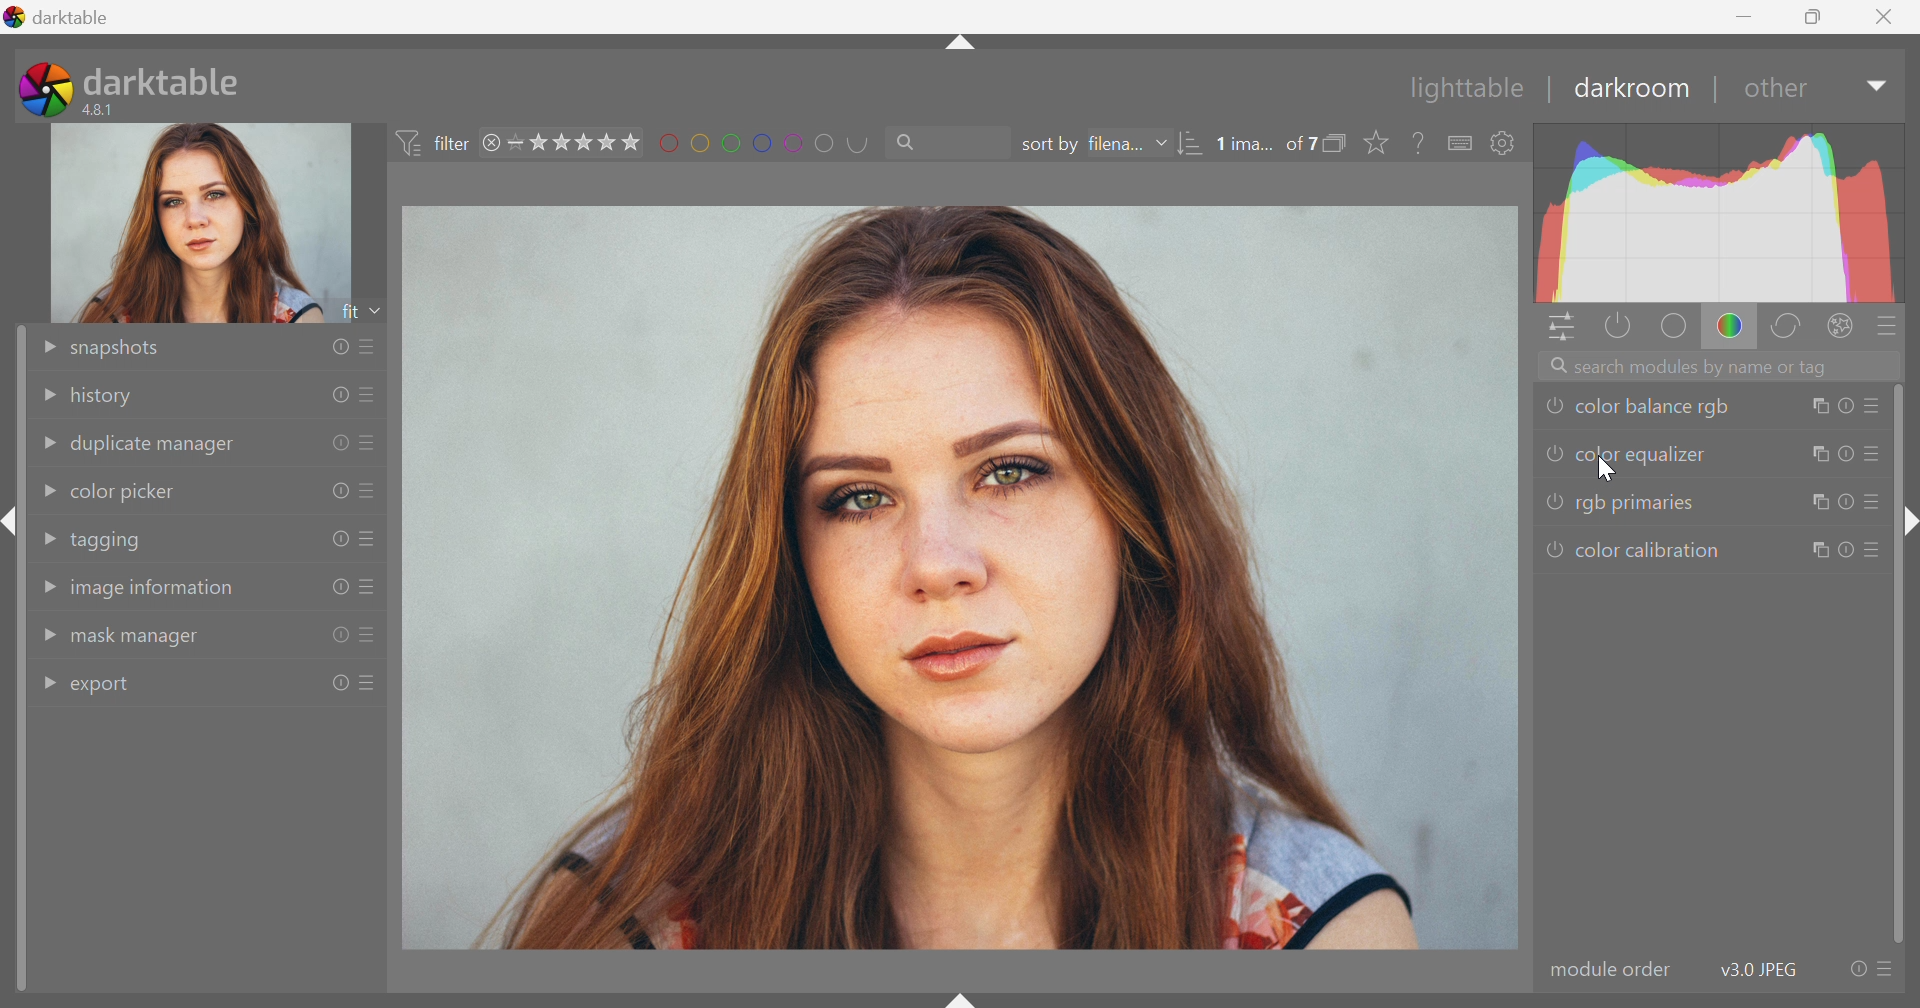 The image size is (1920, 1008). What do you see at coordinates (1877, 550) in the screenshot?
I see `presets` at bounding box center [1877, 550].